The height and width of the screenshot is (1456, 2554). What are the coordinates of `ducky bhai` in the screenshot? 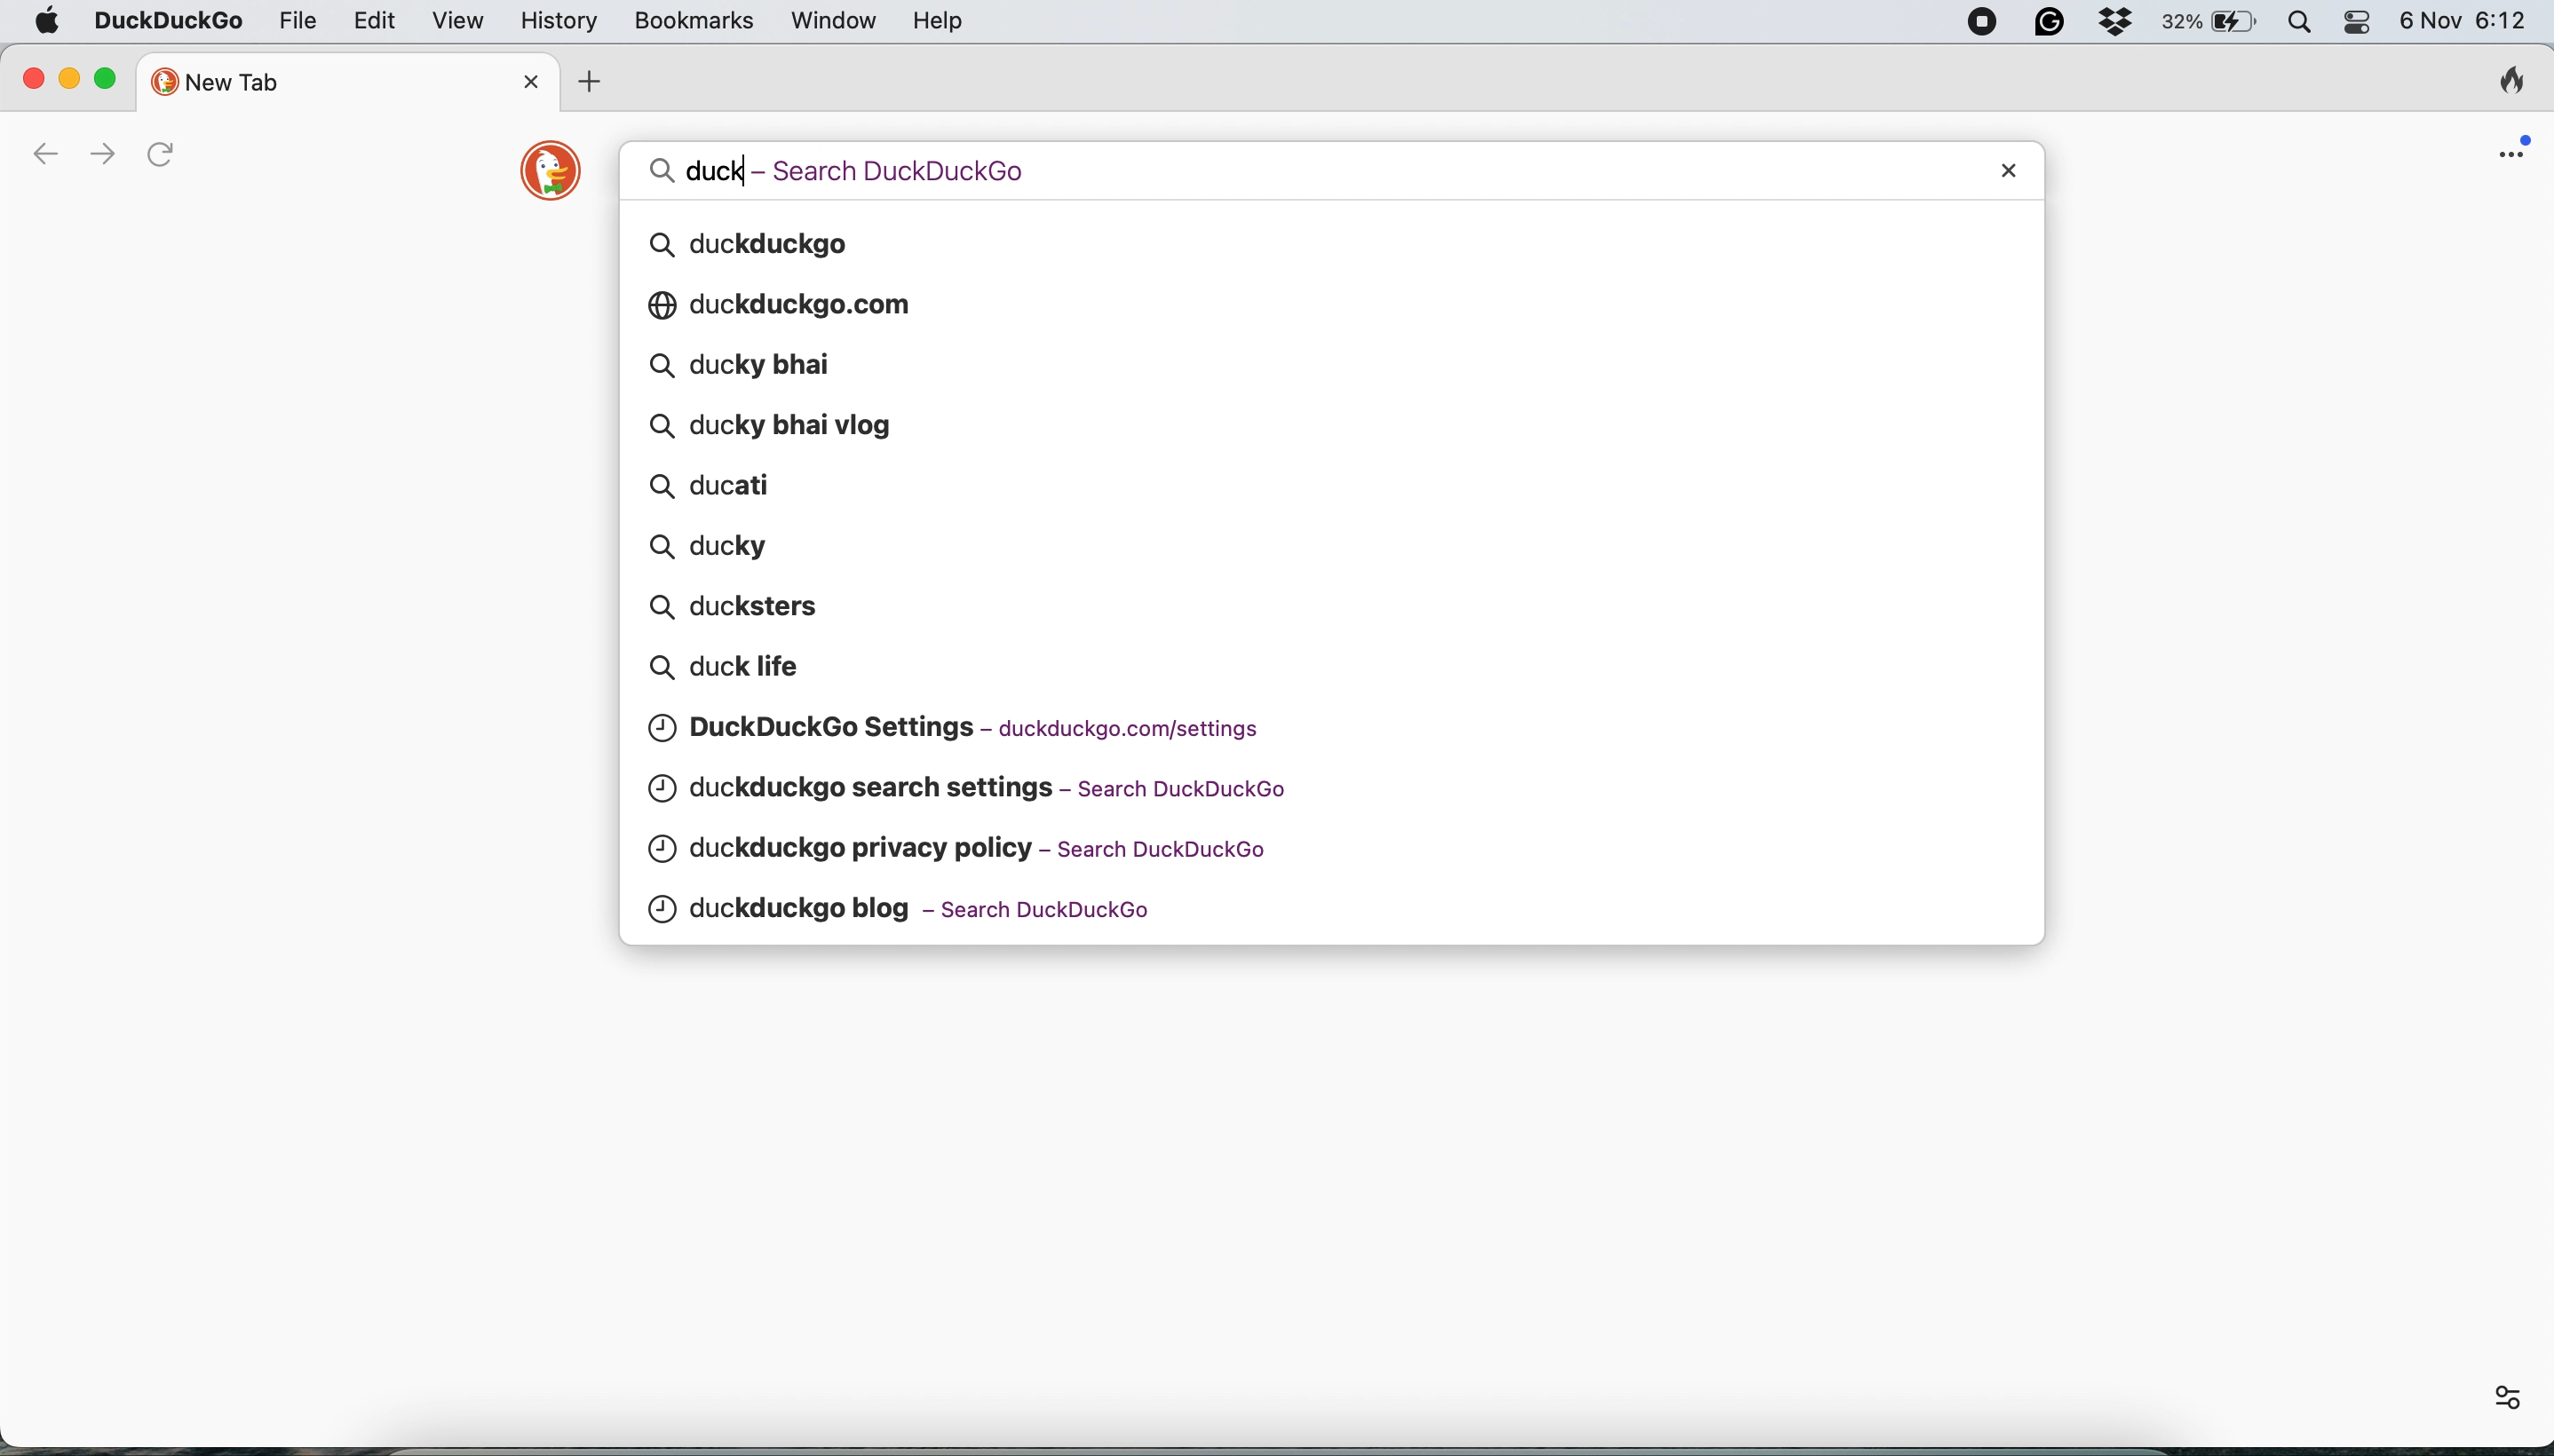 It's located at (756, 365).